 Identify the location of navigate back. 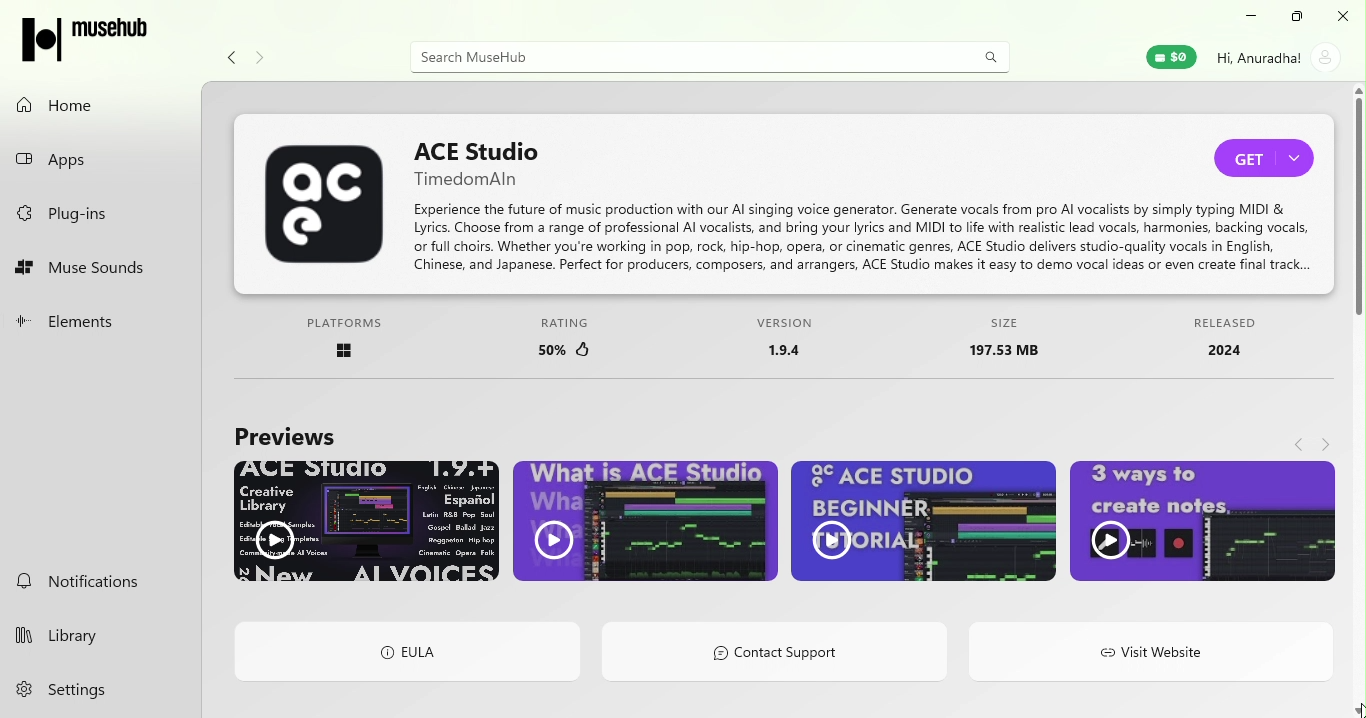
(1300, 440).